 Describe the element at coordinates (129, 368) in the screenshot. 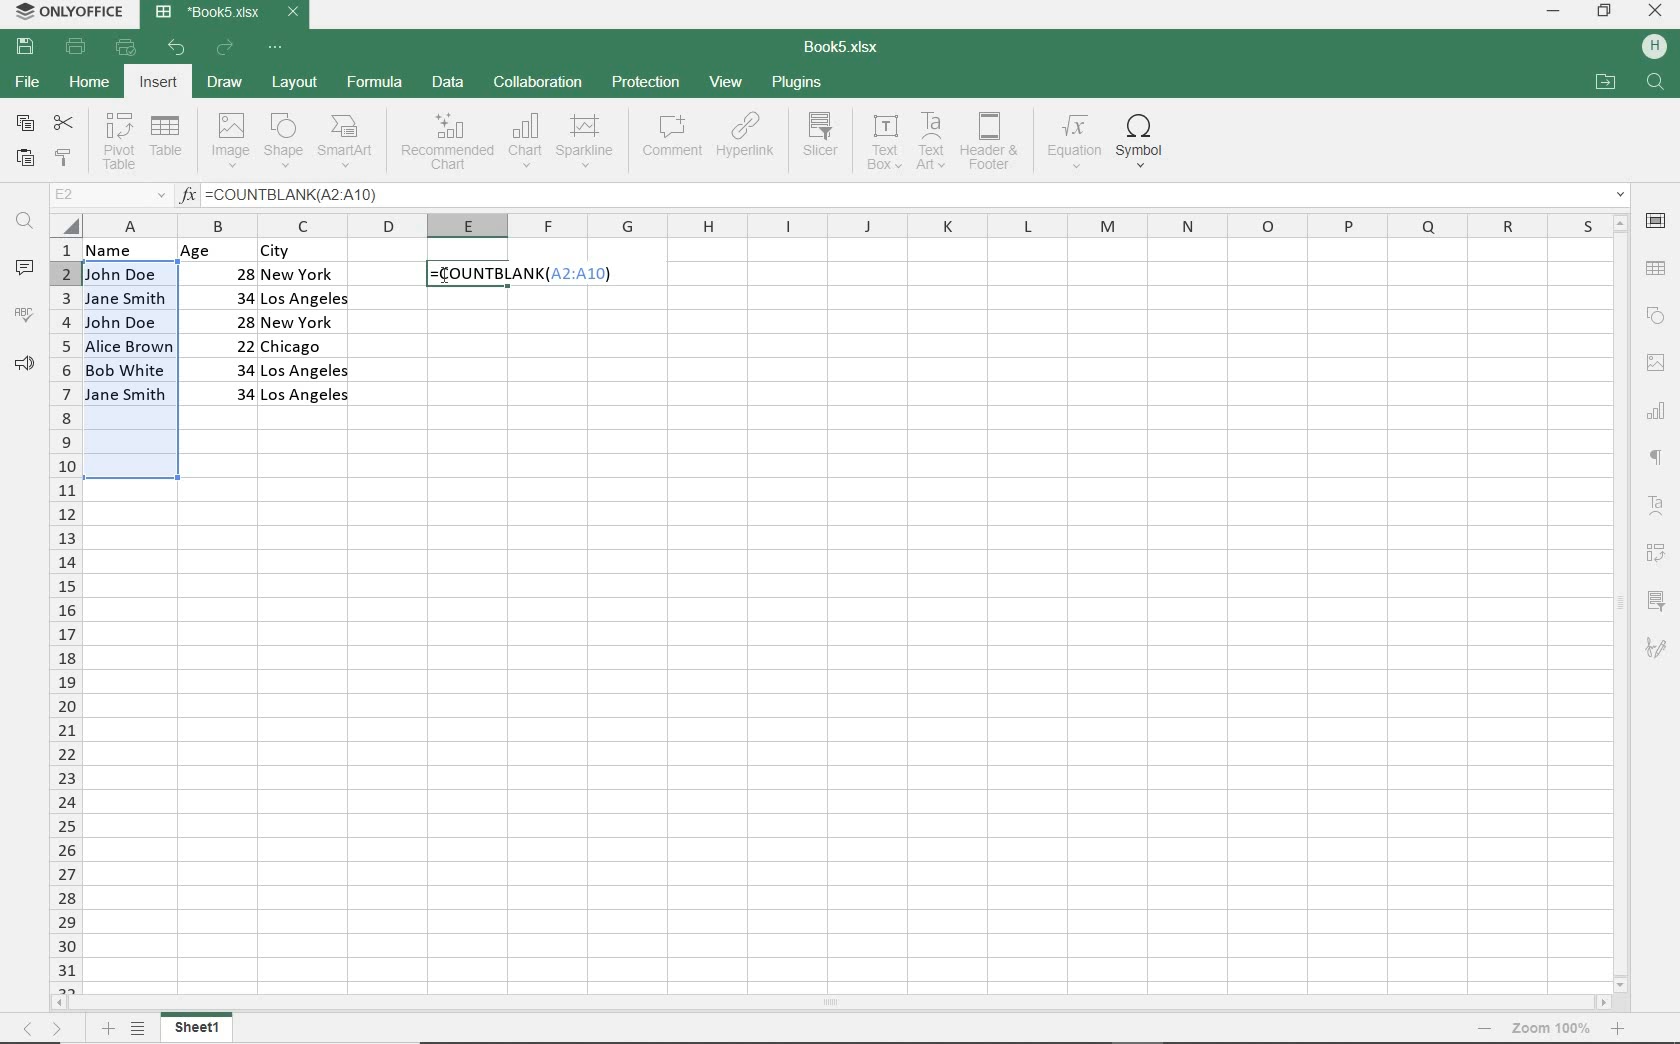

I see `Bob White` at that location.